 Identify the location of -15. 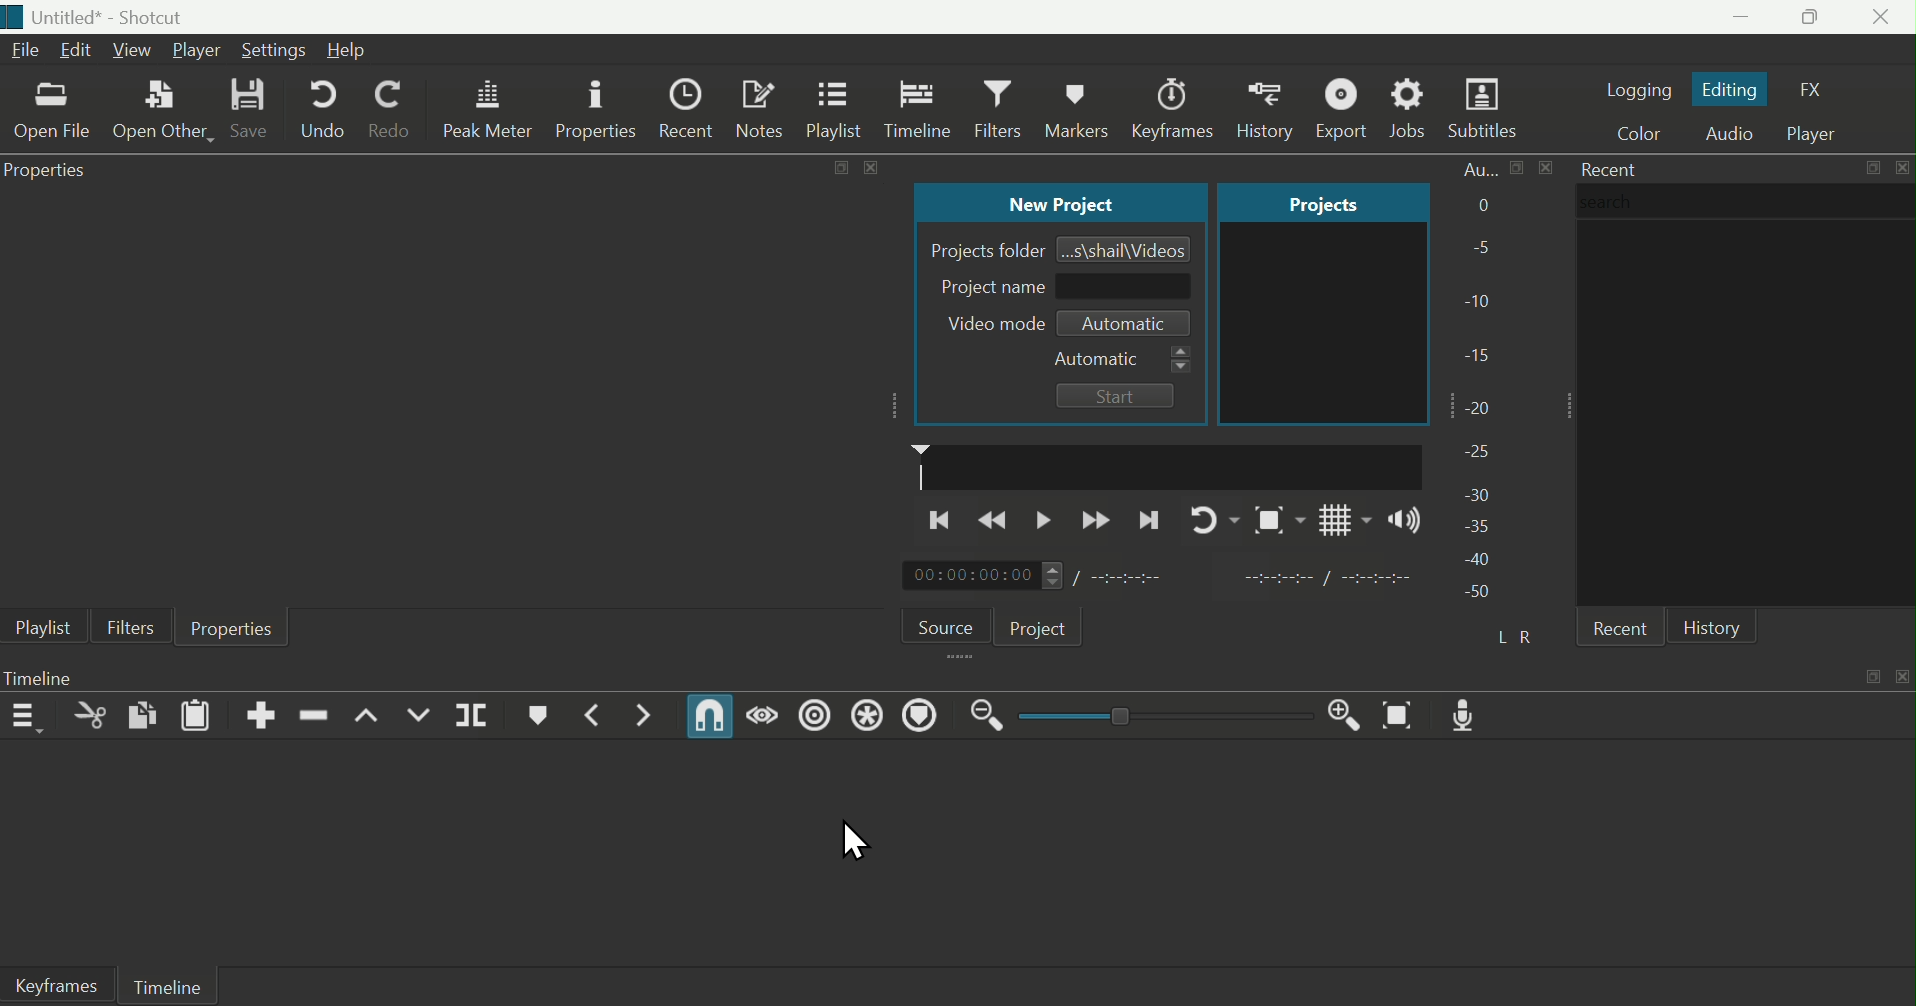
(1480, 350).